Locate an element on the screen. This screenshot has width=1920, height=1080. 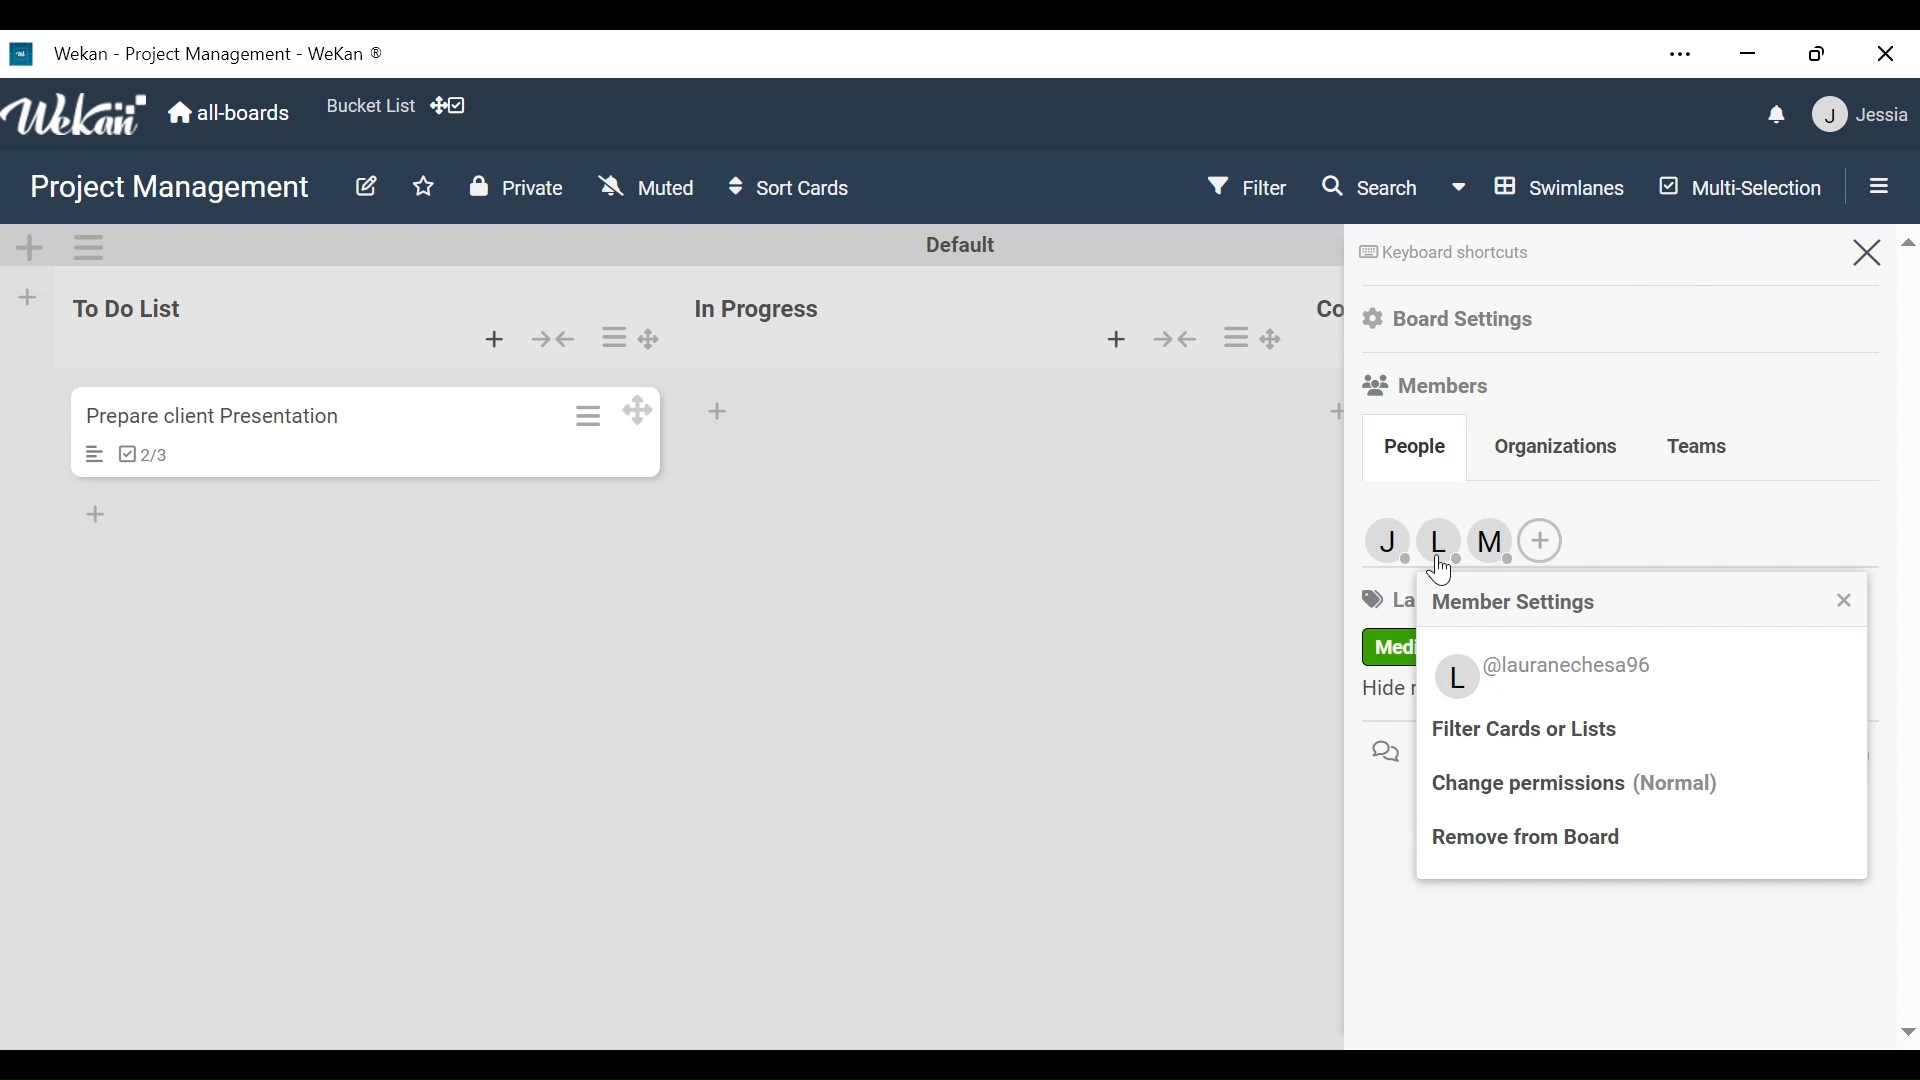
Filter is located at coordinates (1245, 188).